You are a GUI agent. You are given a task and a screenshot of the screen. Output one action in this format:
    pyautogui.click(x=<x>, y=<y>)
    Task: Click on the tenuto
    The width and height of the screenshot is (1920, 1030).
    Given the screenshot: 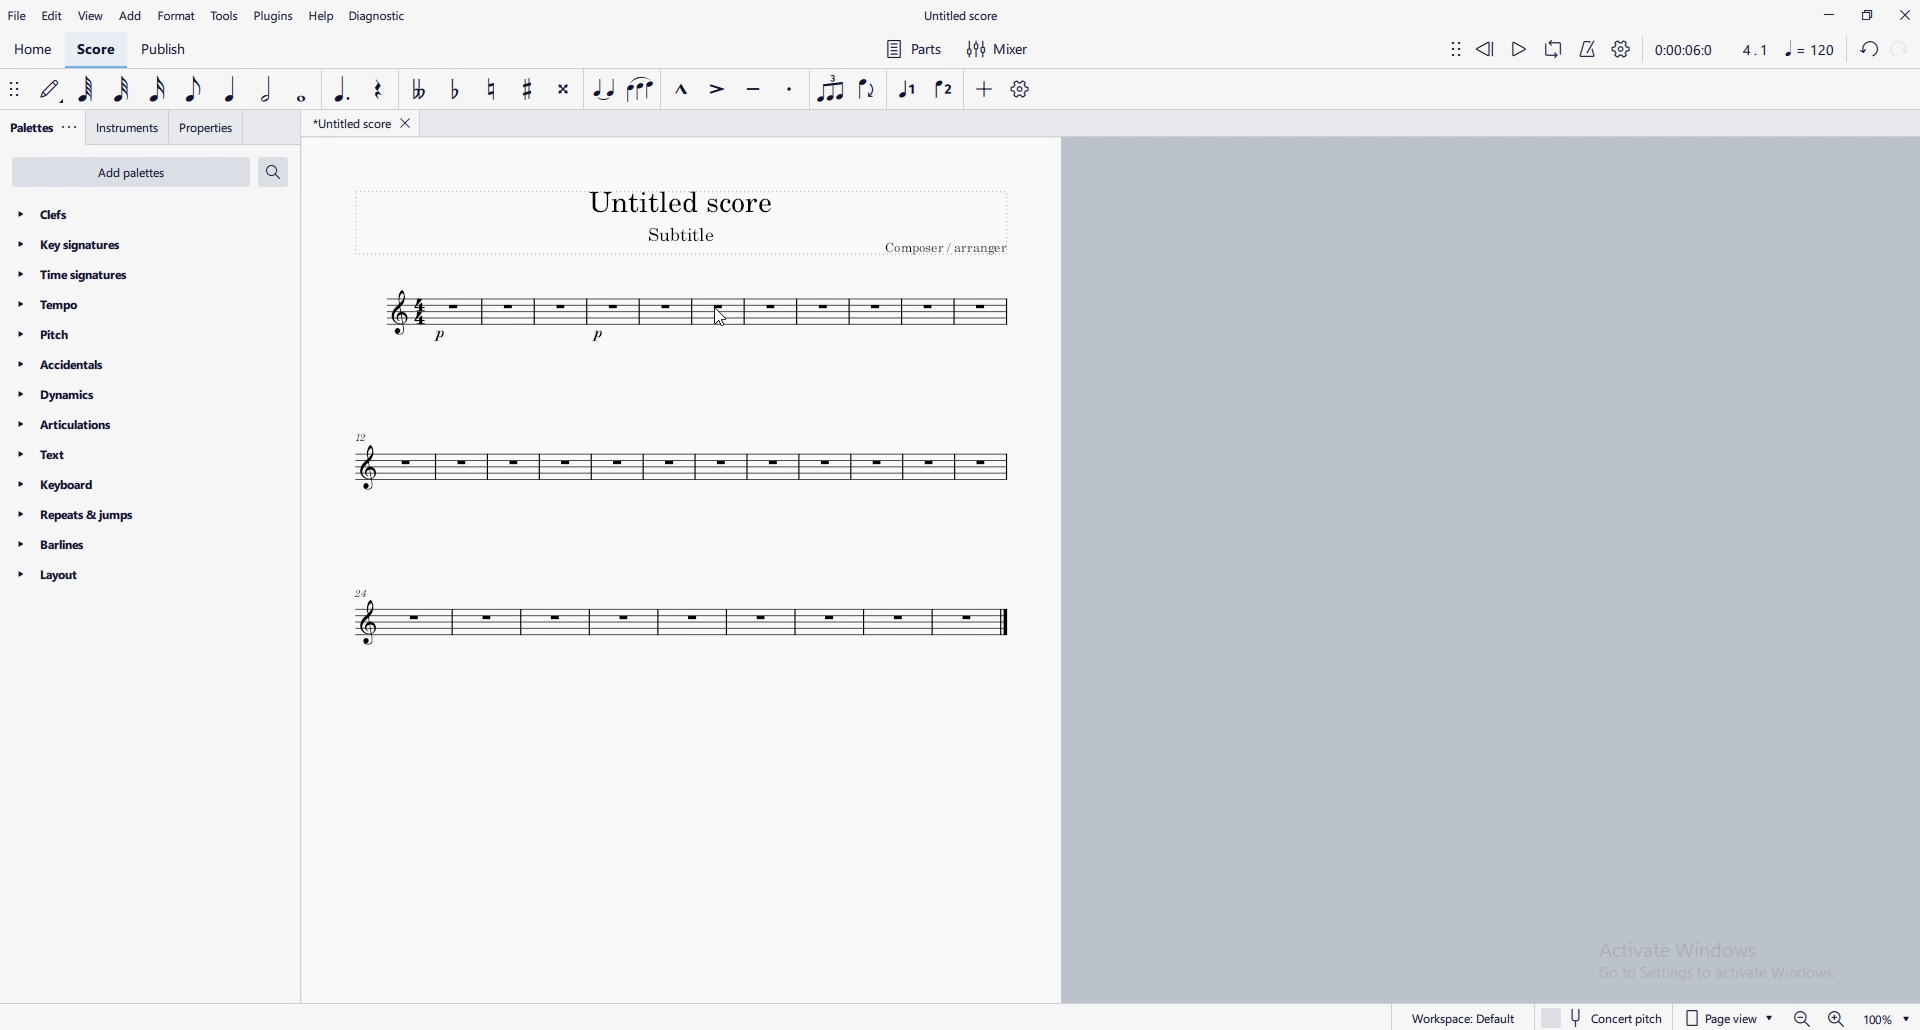 What is the action you would take?
    pyautogui.click(x=754, y=90)
    